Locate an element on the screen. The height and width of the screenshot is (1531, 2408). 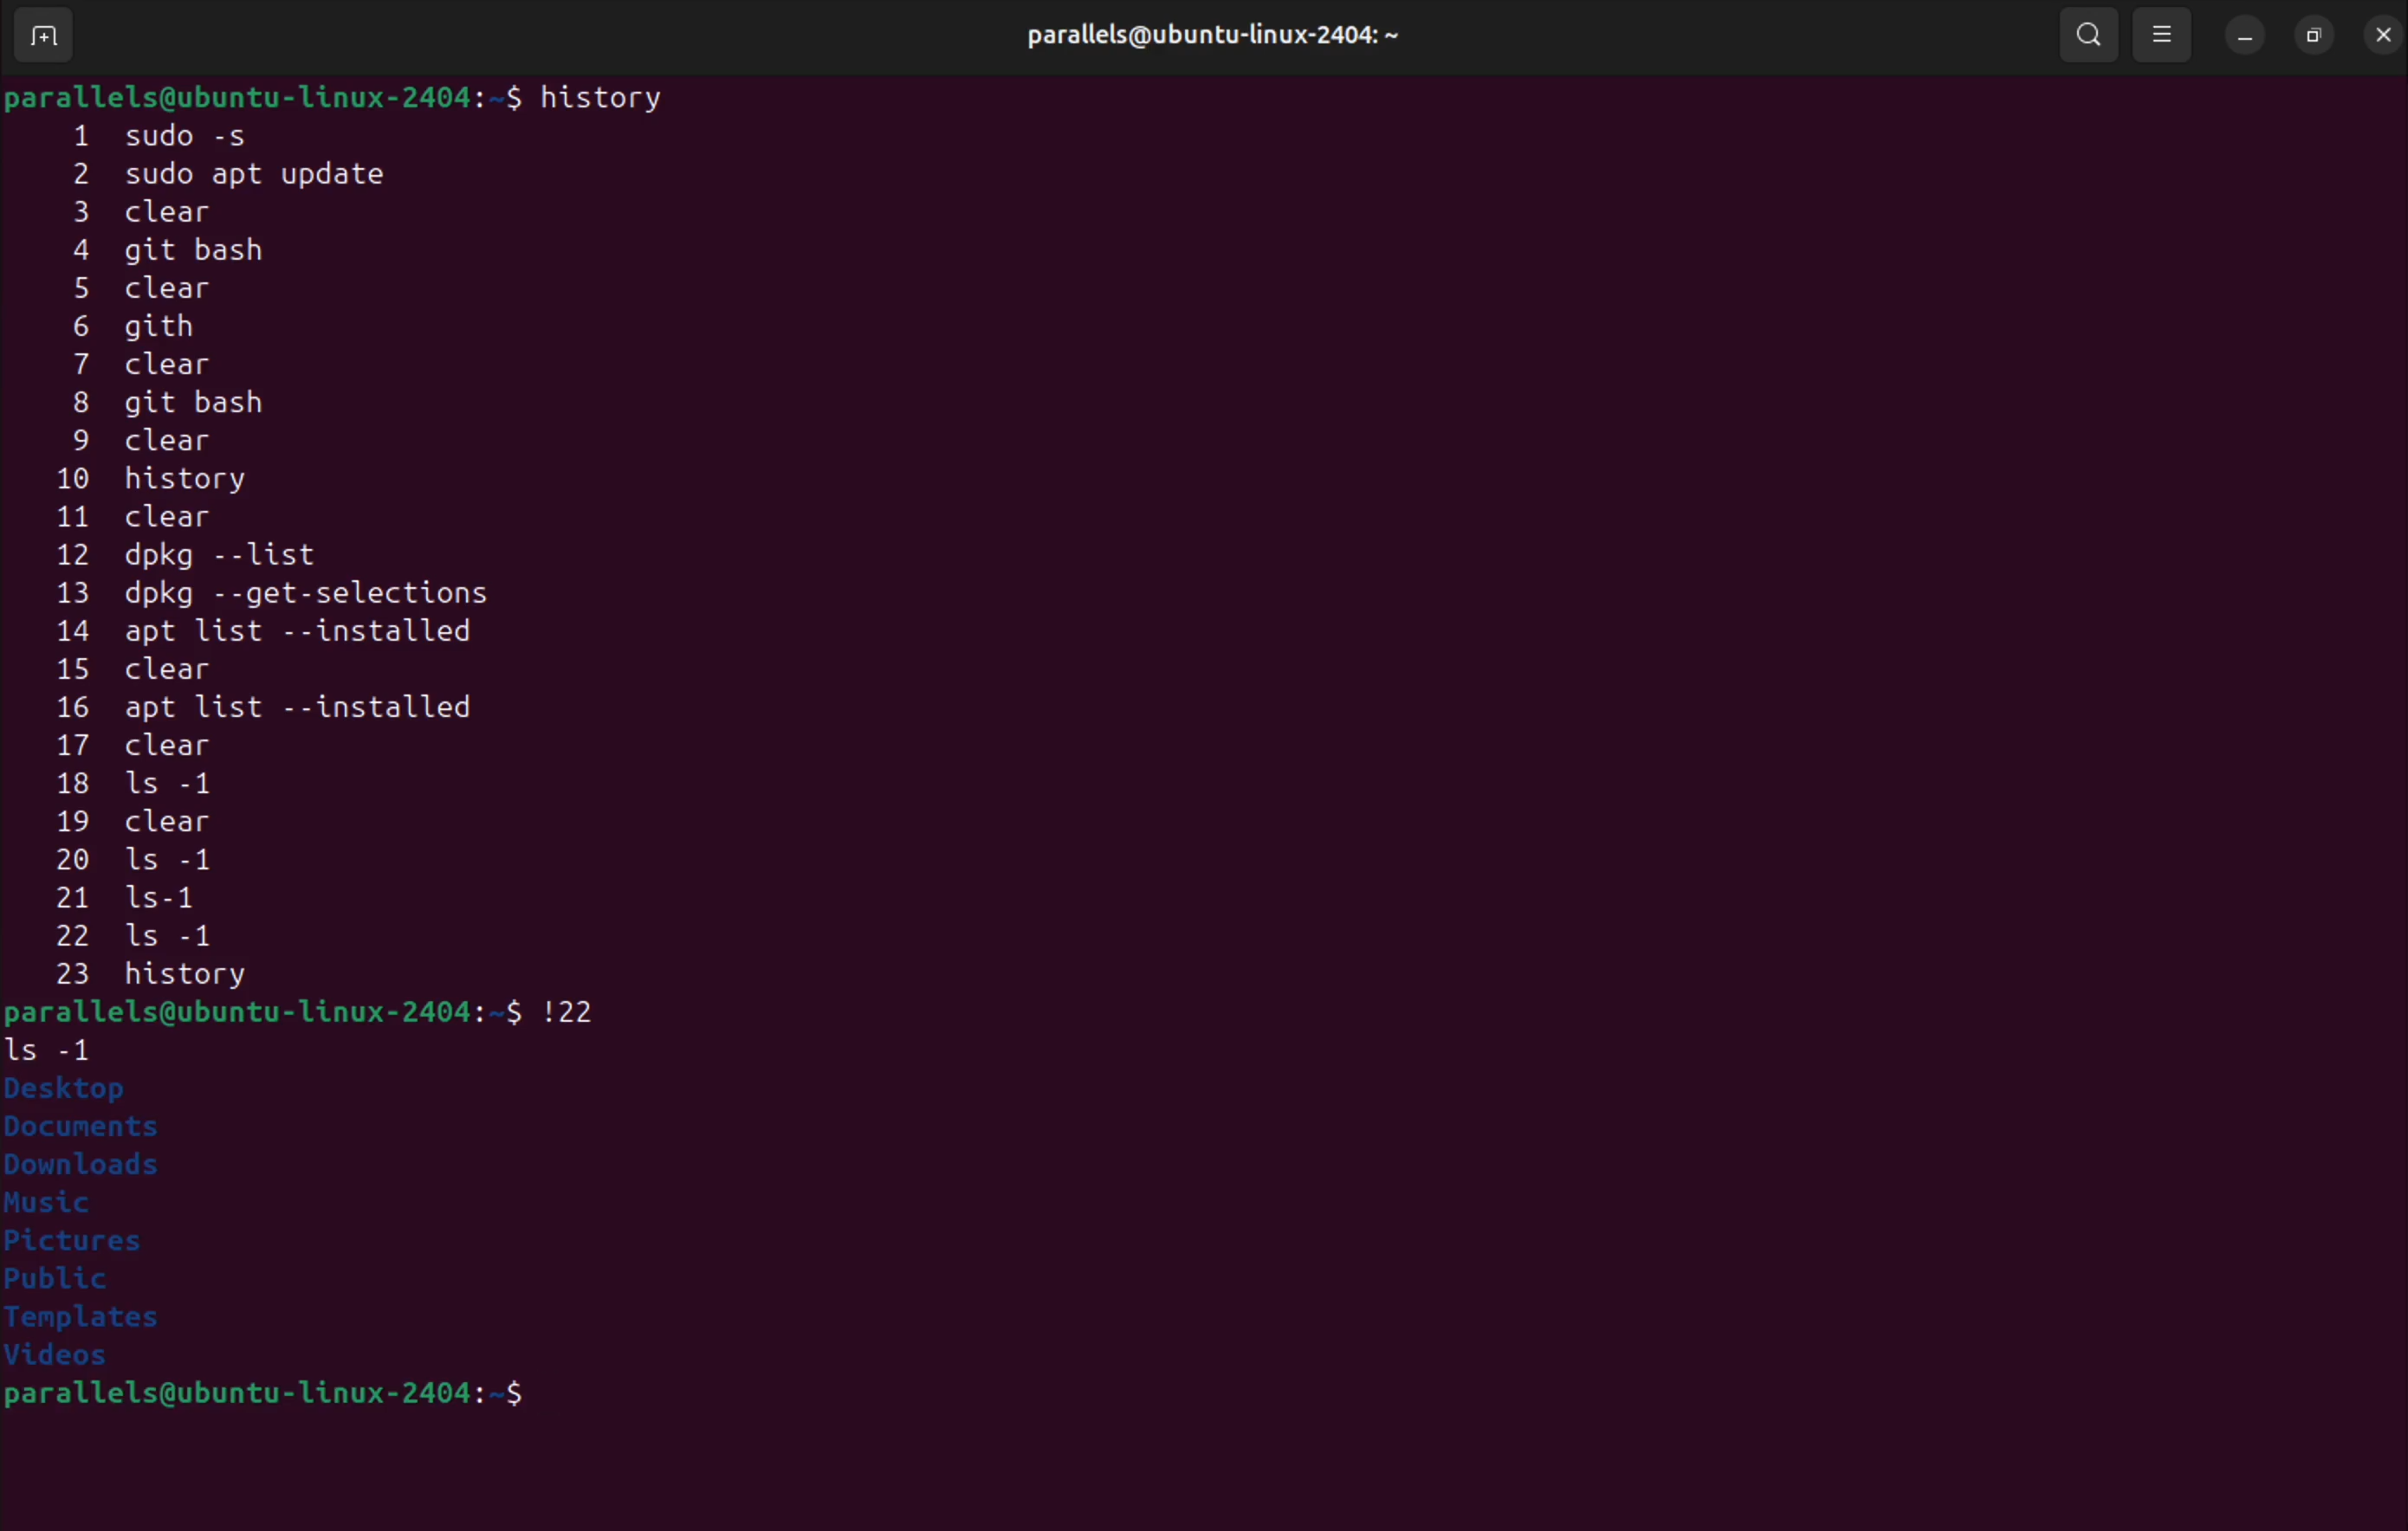
12 dpkg list is located at coordinates (283, 559).